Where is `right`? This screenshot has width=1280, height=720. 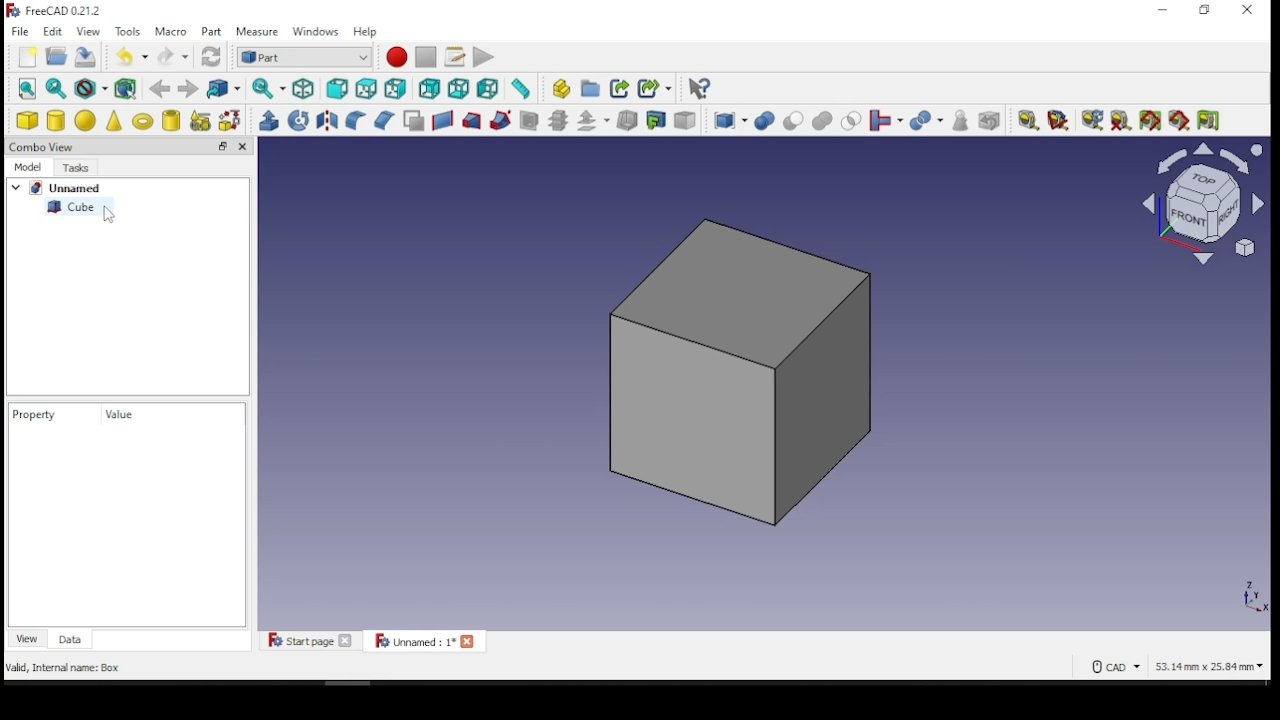
right is located at coordinates (397, 88).